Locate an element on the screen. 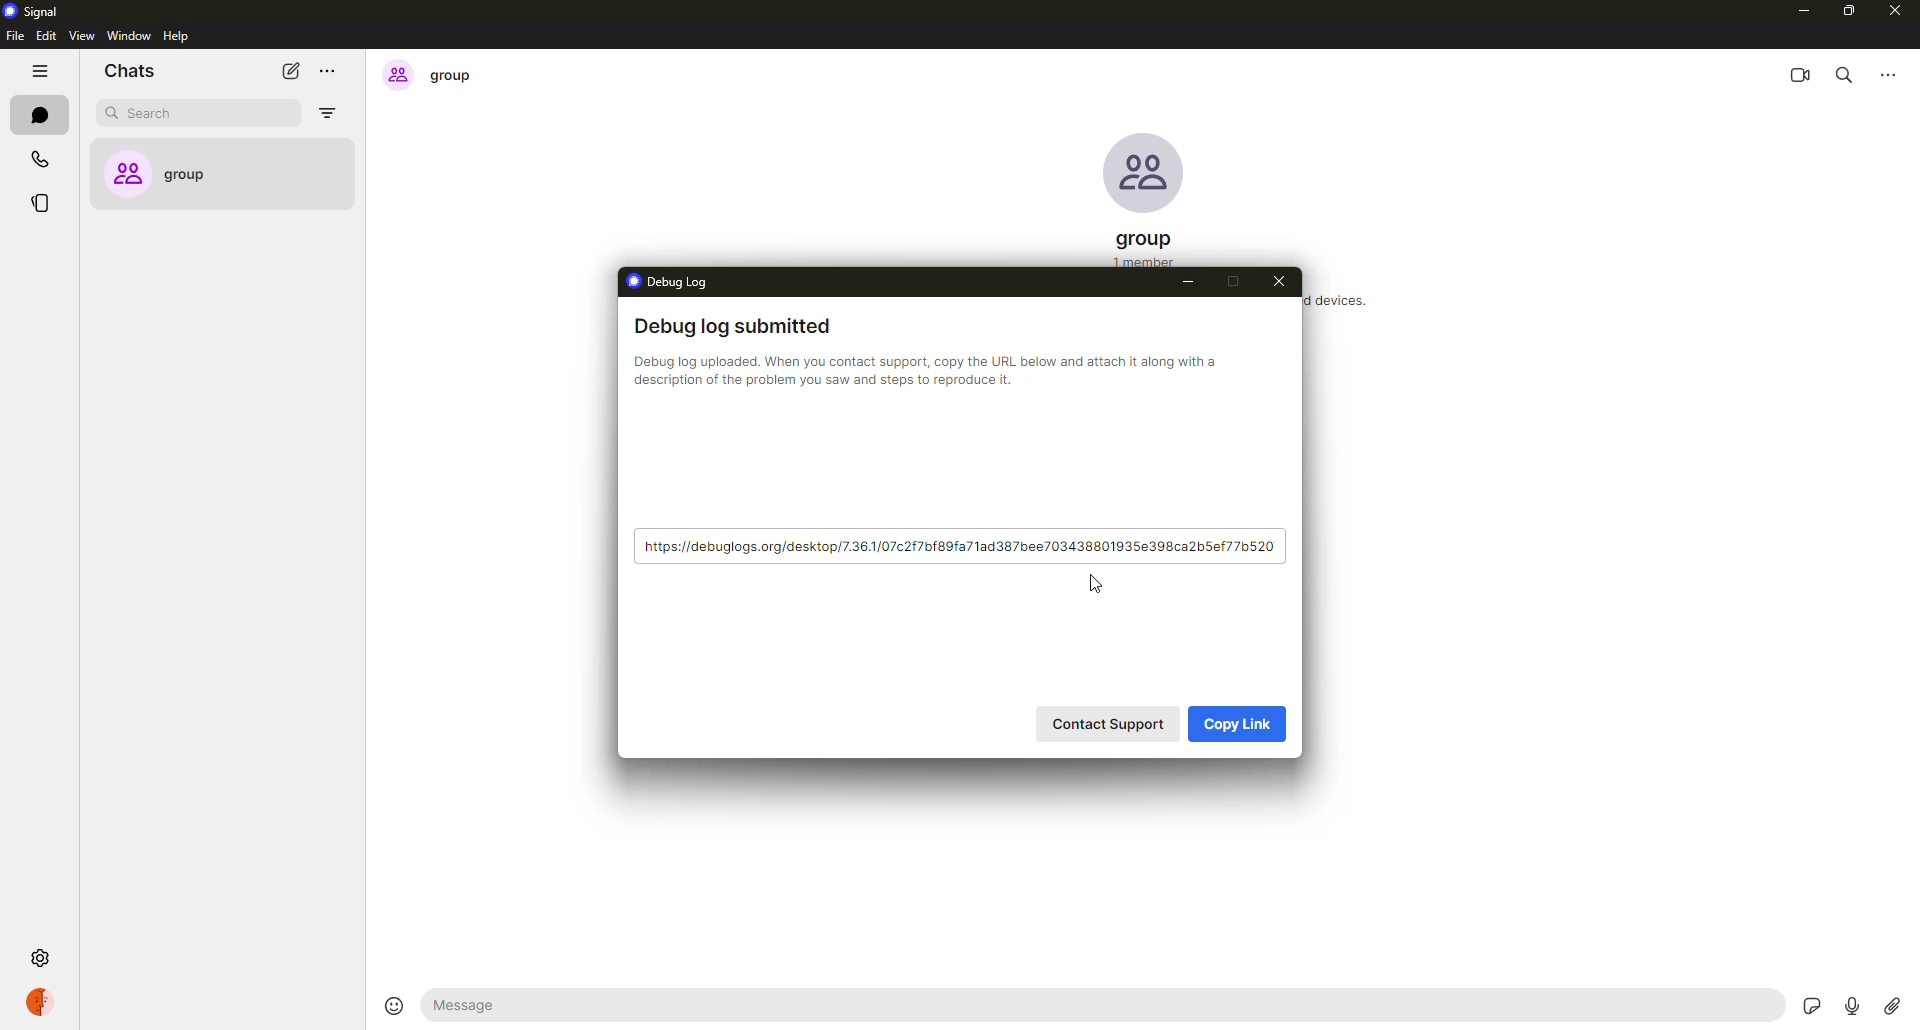  group is located at coordinates (430, 76).